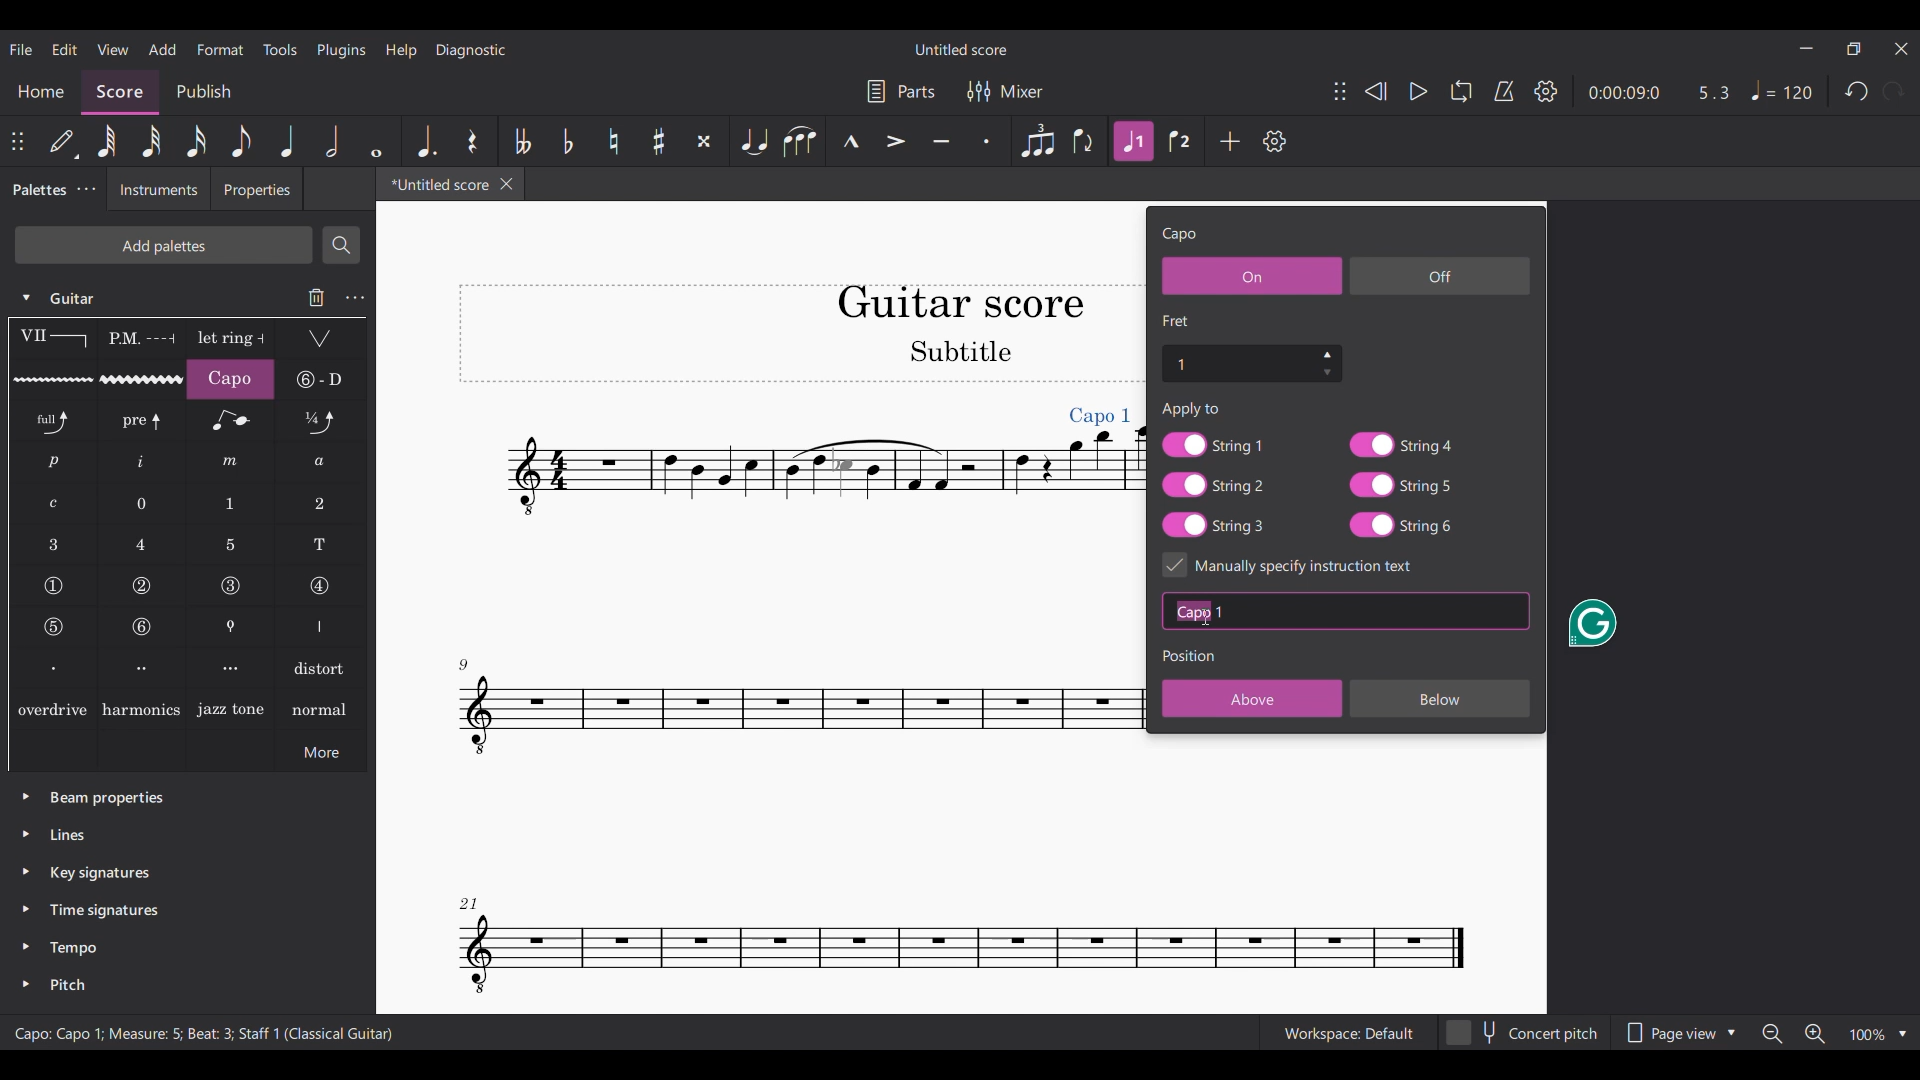 The height and width of the screenshot is (1080, 1920). What do you see at coordinates (1192, 409) in the screenshot?
I see `Text` at bounding box center [1192, 409].